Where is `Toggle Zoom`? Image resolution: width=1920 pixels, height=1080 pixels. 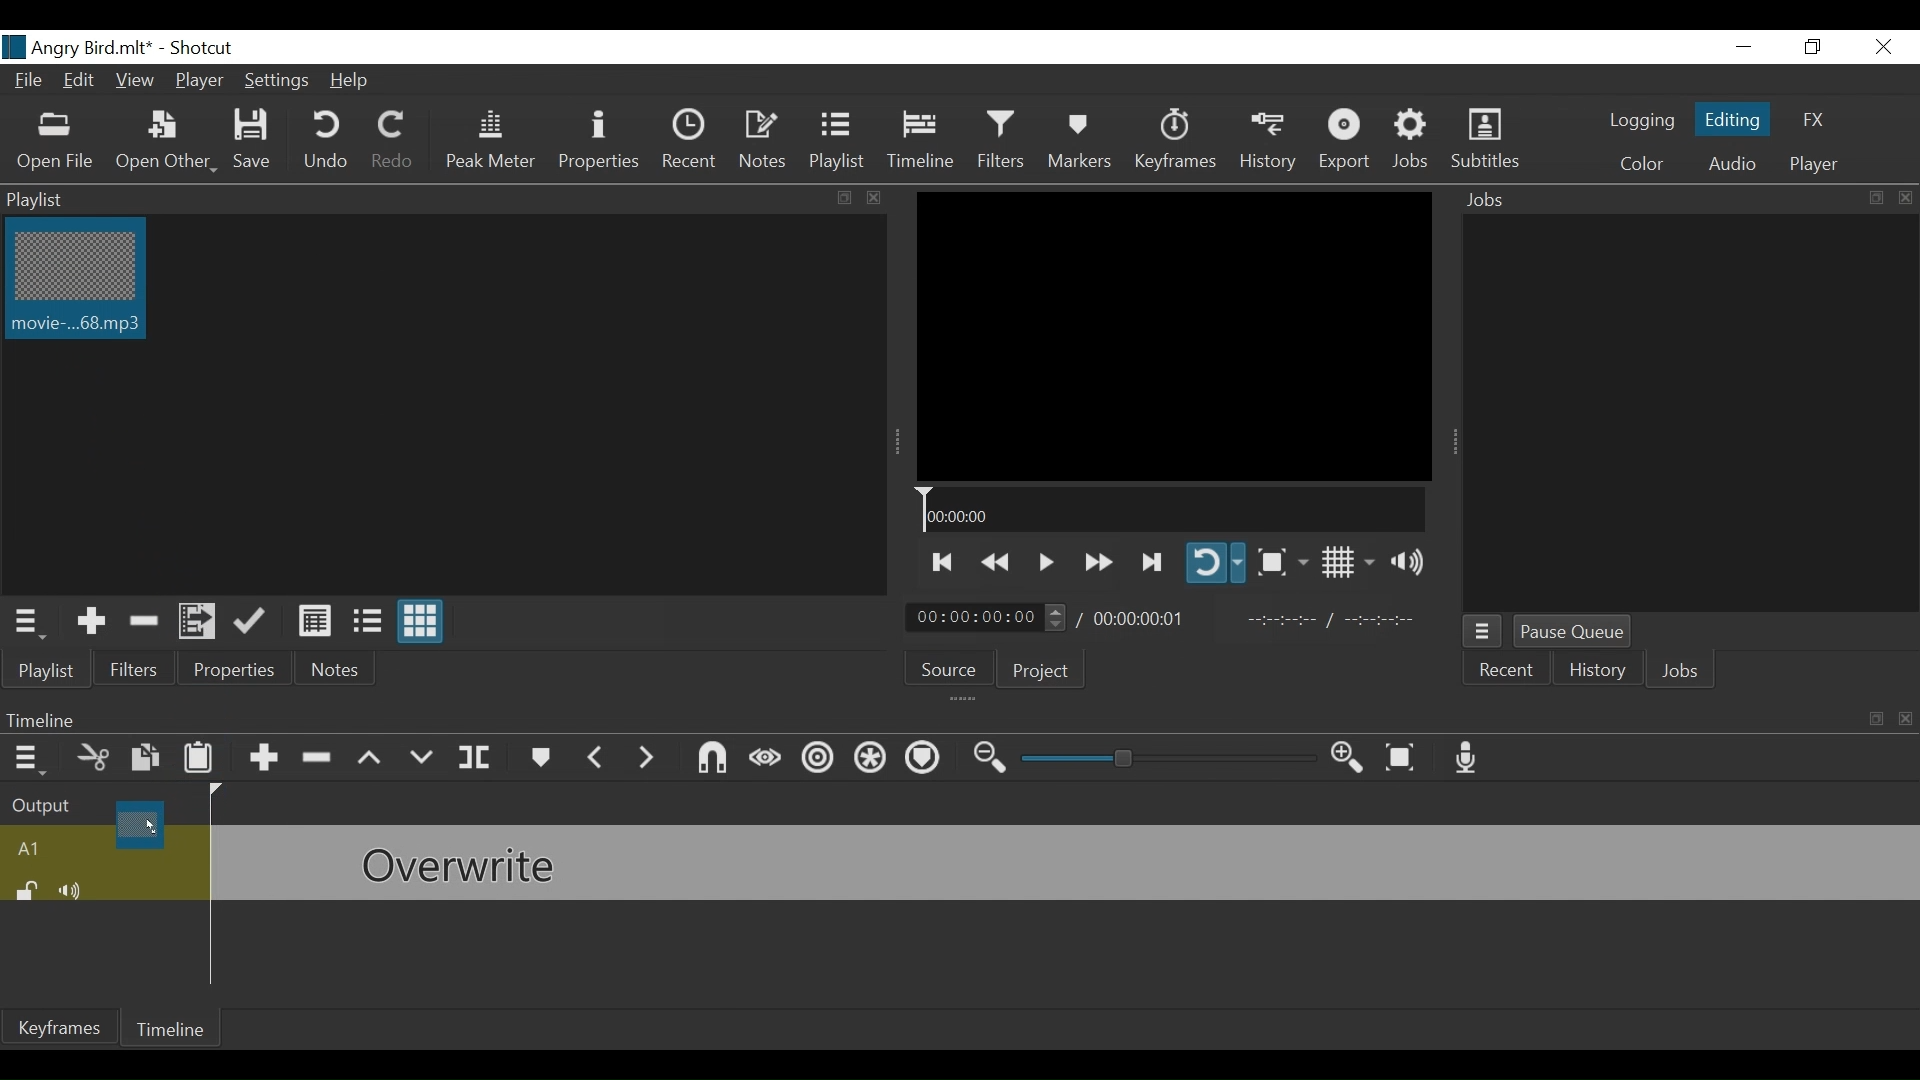 Toggle Zoom is located at coordinates (1282, 561).